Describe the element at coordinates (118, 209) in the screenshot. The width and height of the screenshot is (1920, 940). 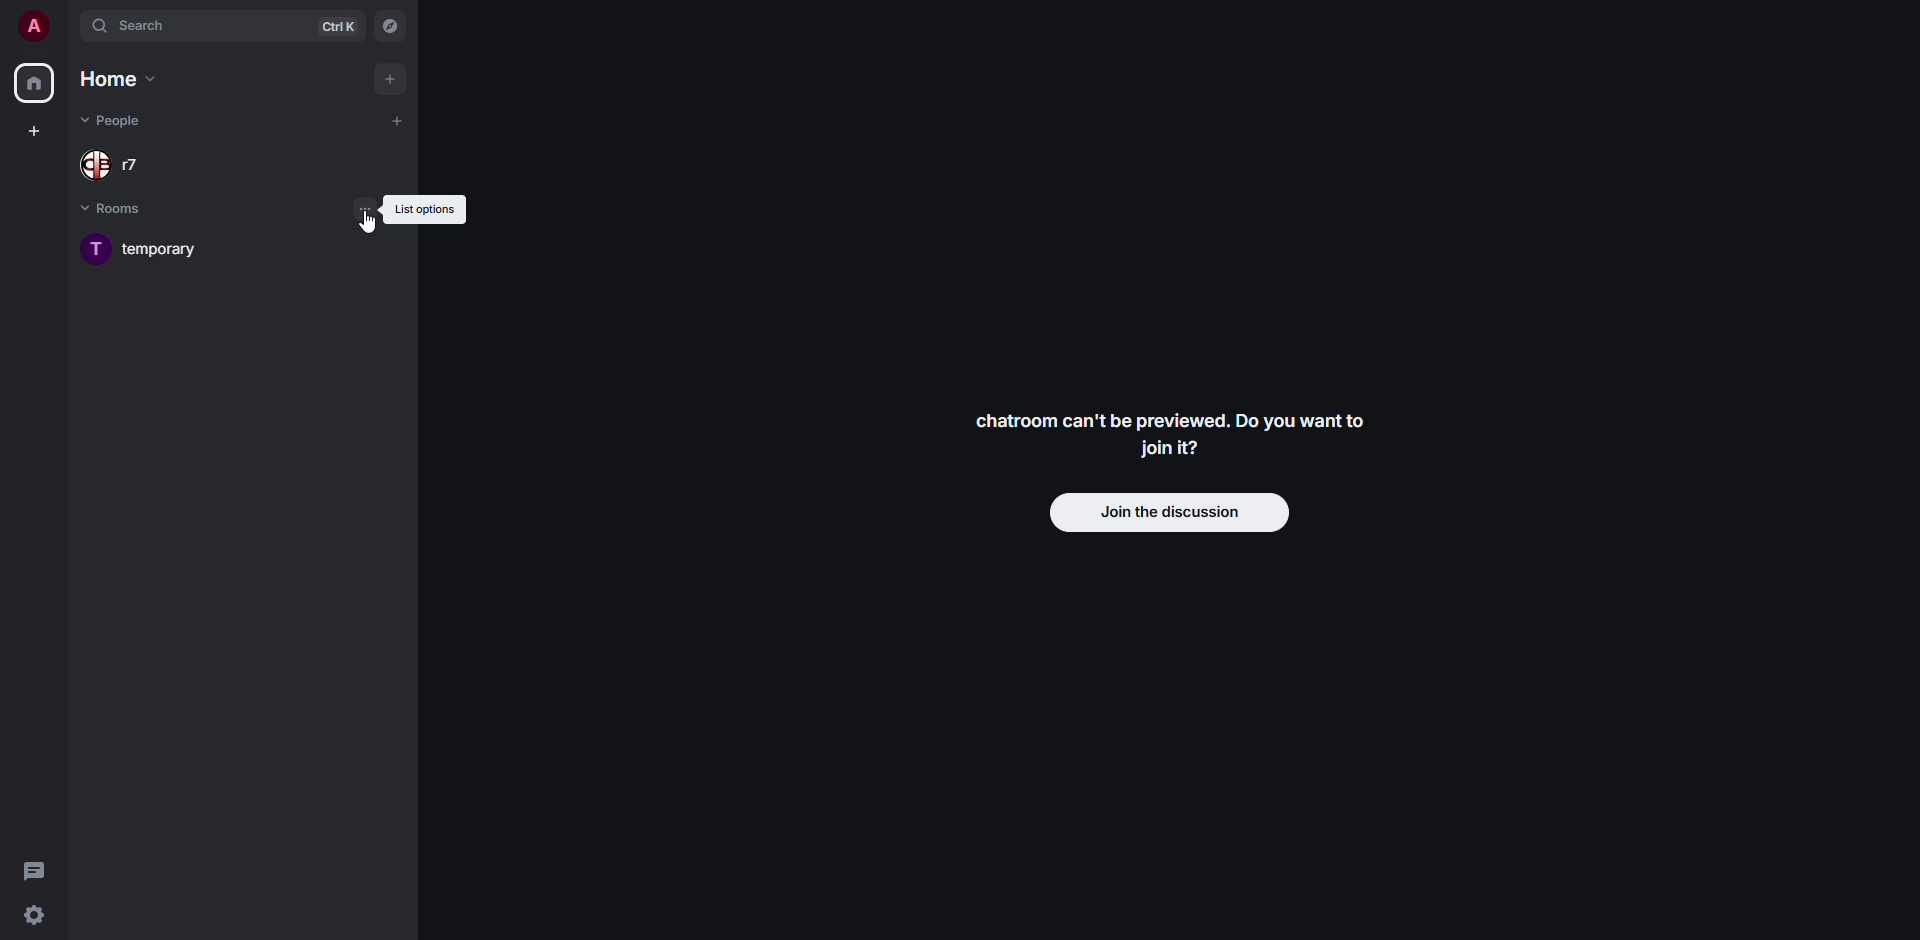
I see `rooms` at that location.